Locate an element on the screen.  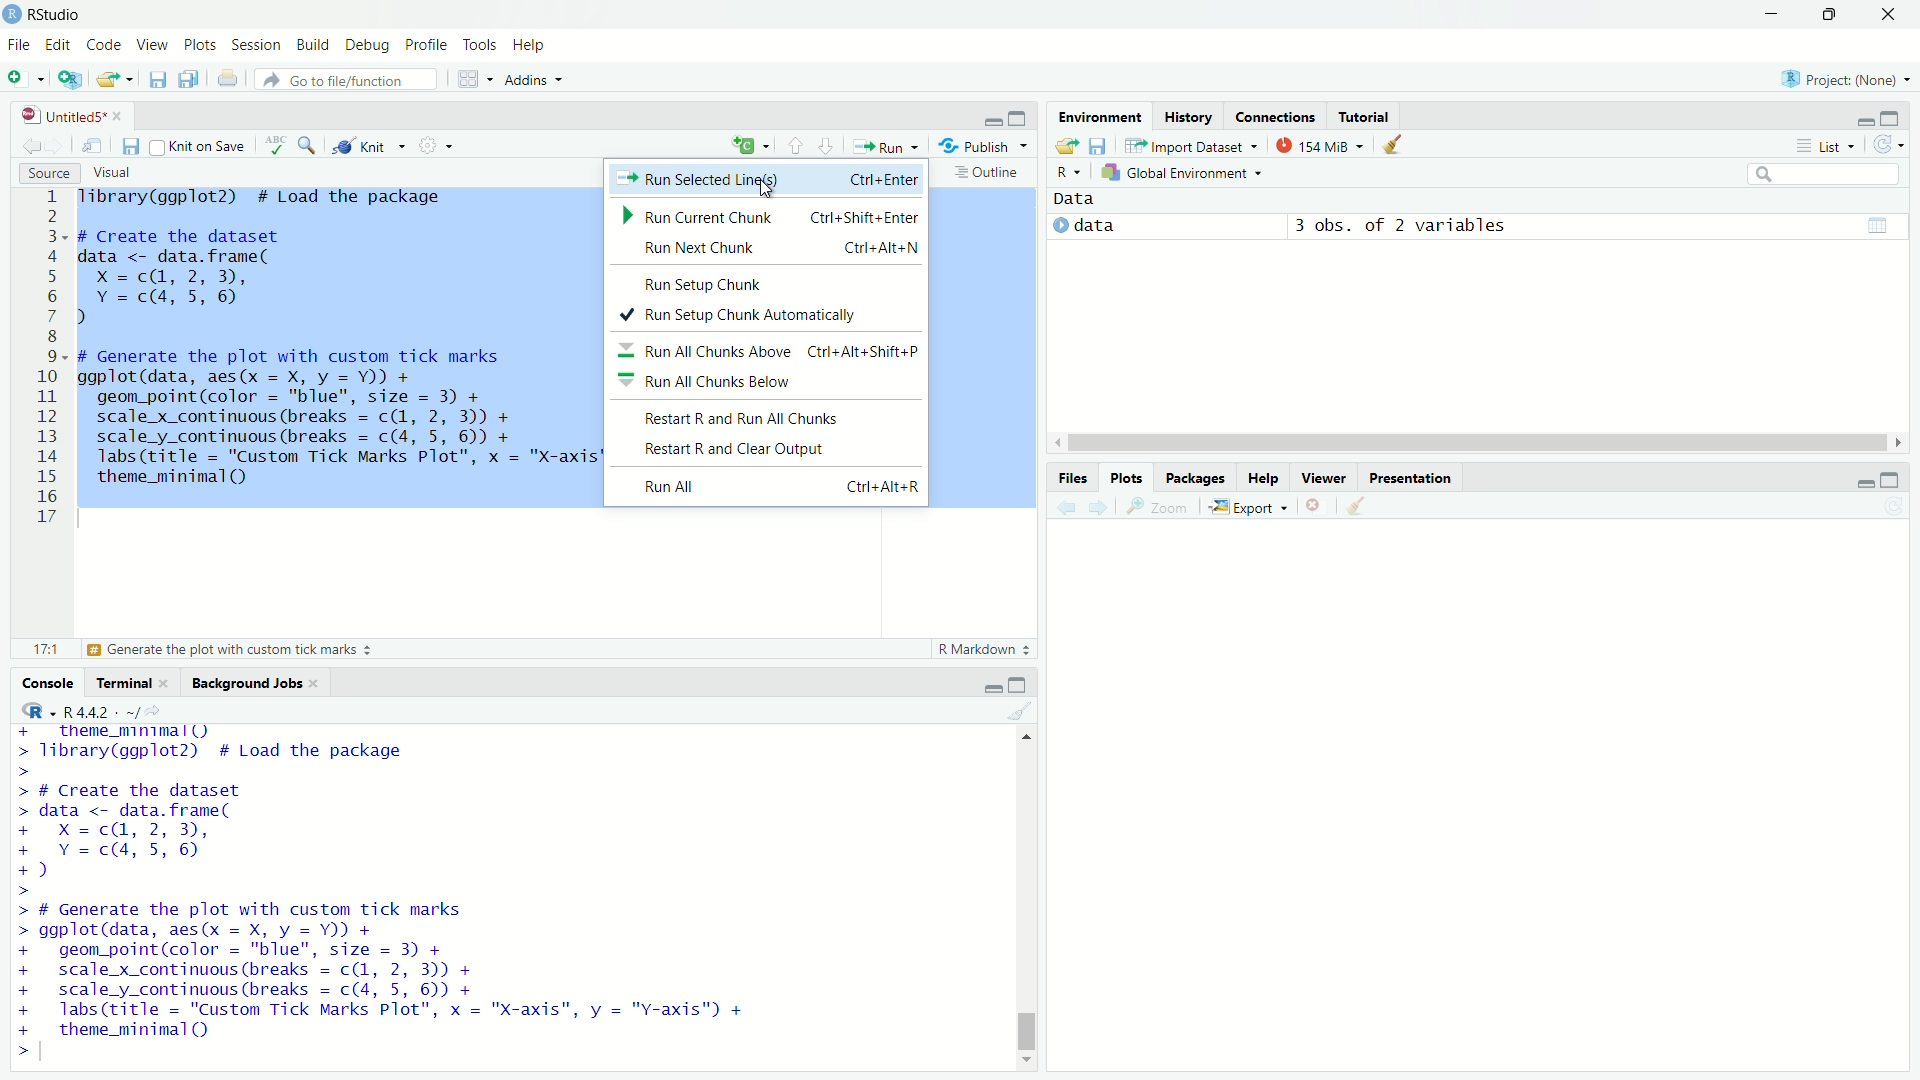
maximize is located at coordinates (1022, 682).